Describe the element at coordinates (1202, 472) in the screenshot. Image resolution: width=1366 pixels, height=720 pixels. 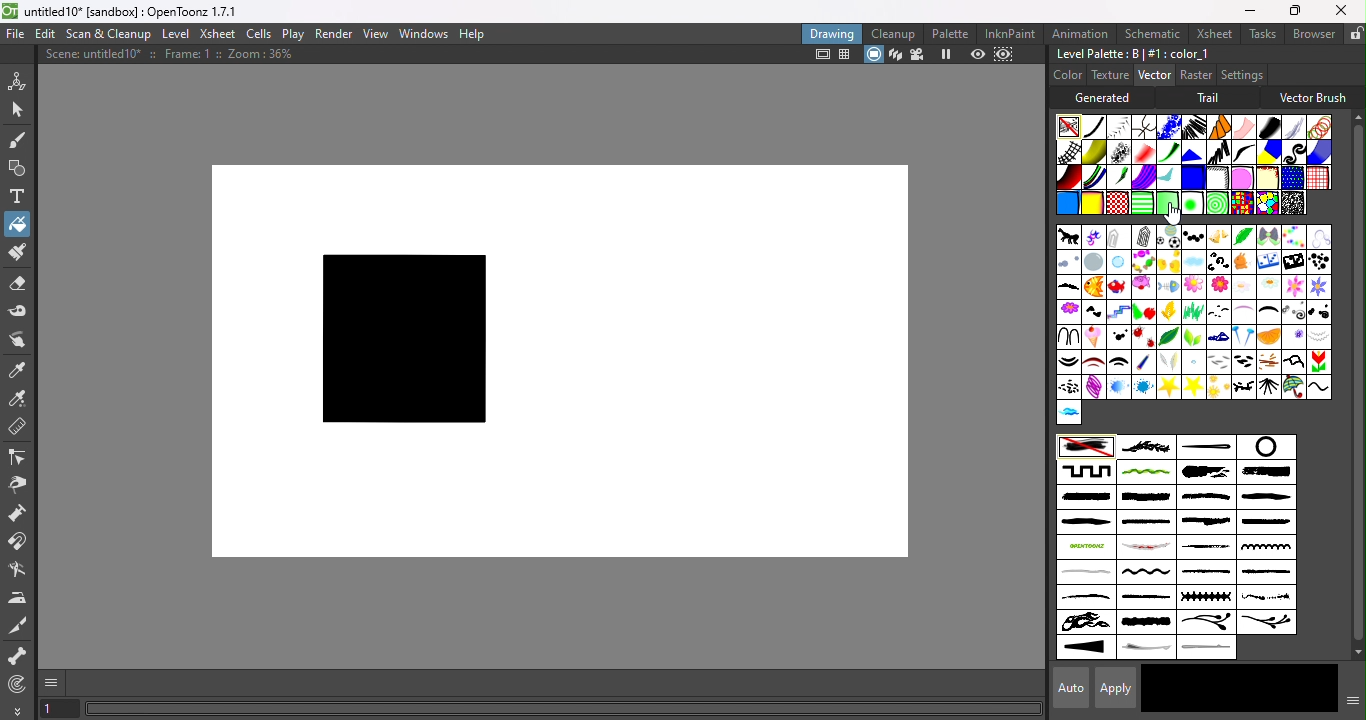
I see `large_brush1` at that location.